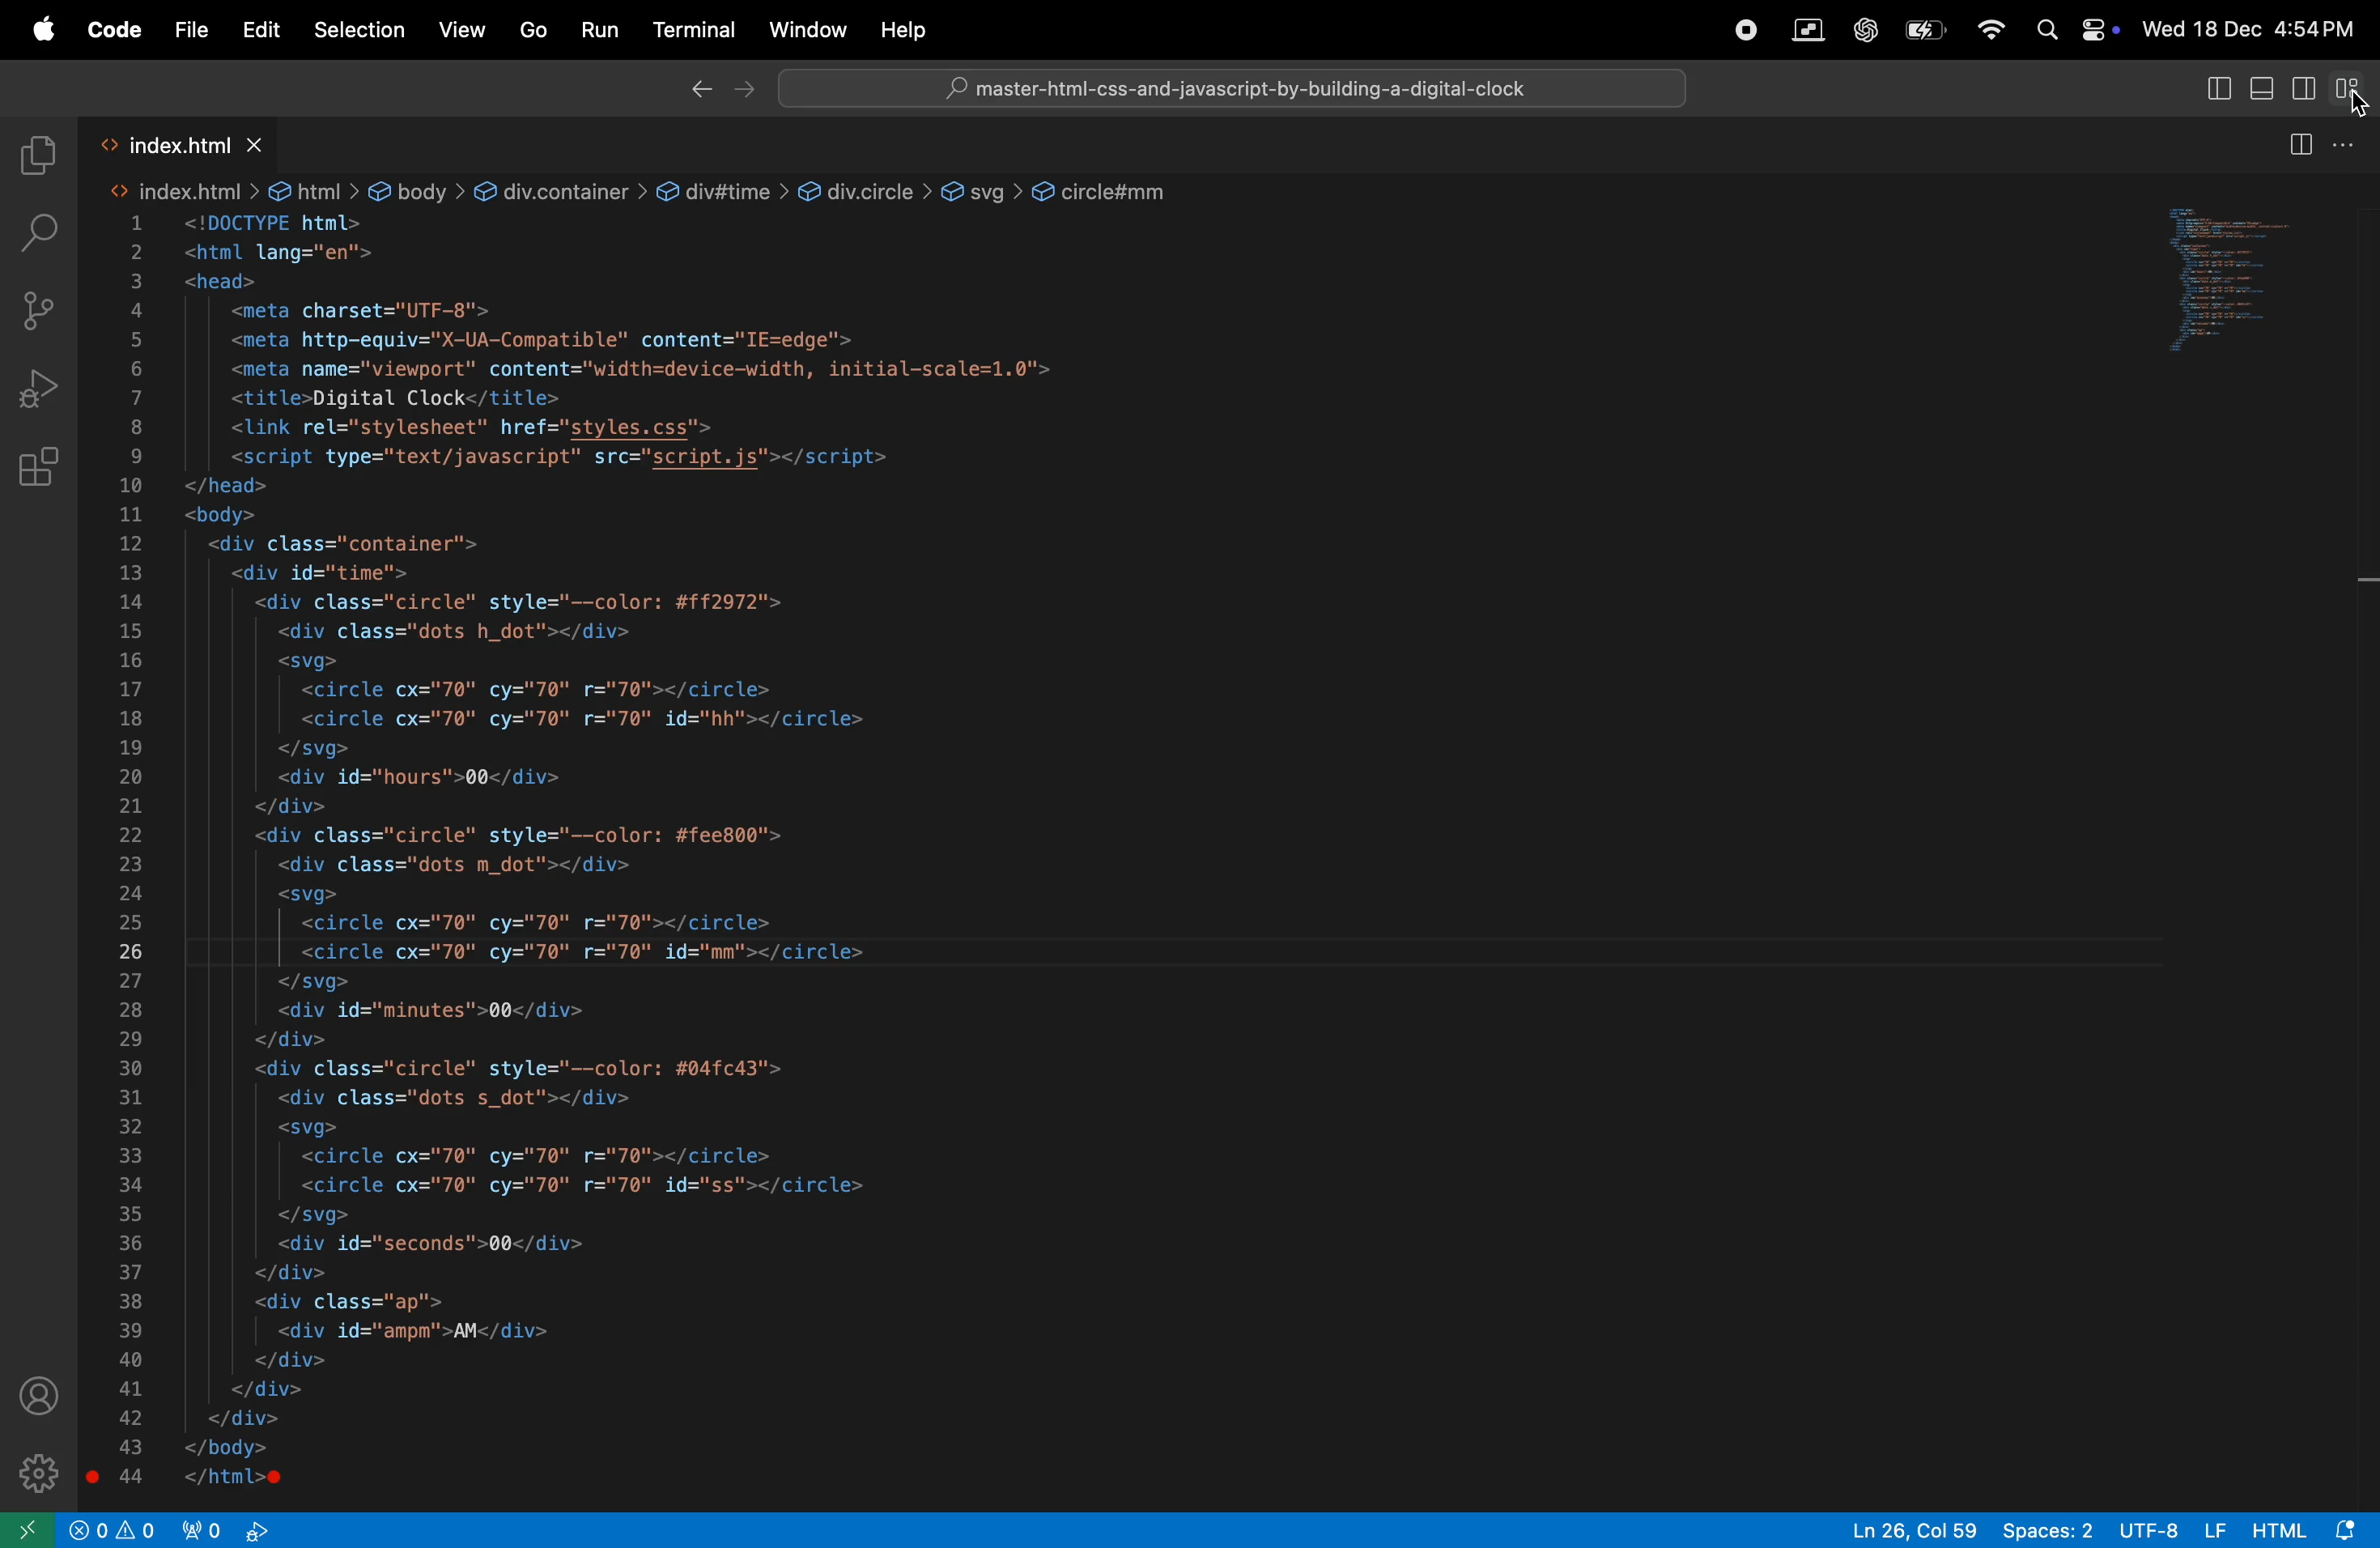 This screenshot has height=1548, width=2380. I want to click on search, so click(41, 231).